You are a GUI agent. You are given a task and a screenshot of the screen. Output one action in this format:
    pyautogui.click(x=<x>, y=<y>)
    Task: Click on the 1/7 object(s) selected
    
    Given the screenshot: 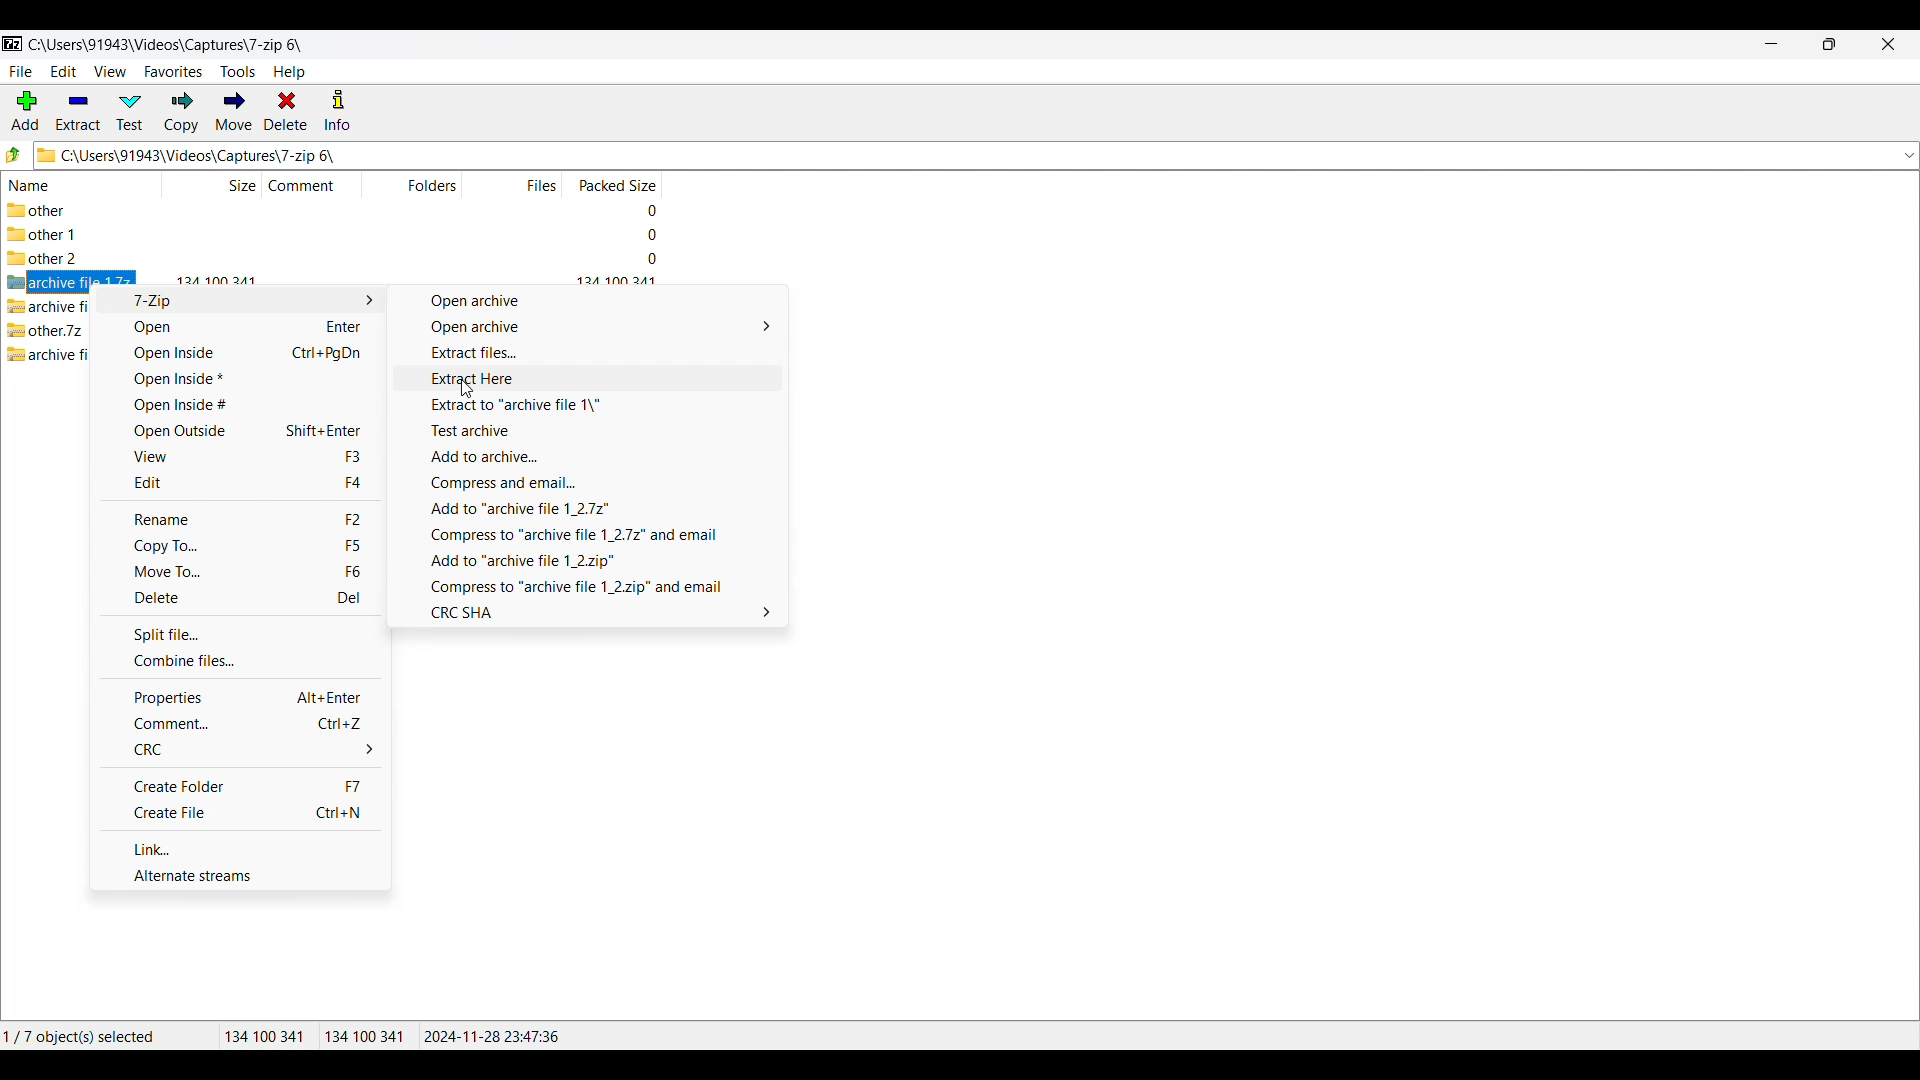 What is the action you would take?
    pyautogui.click(x=94, y=1032)
    